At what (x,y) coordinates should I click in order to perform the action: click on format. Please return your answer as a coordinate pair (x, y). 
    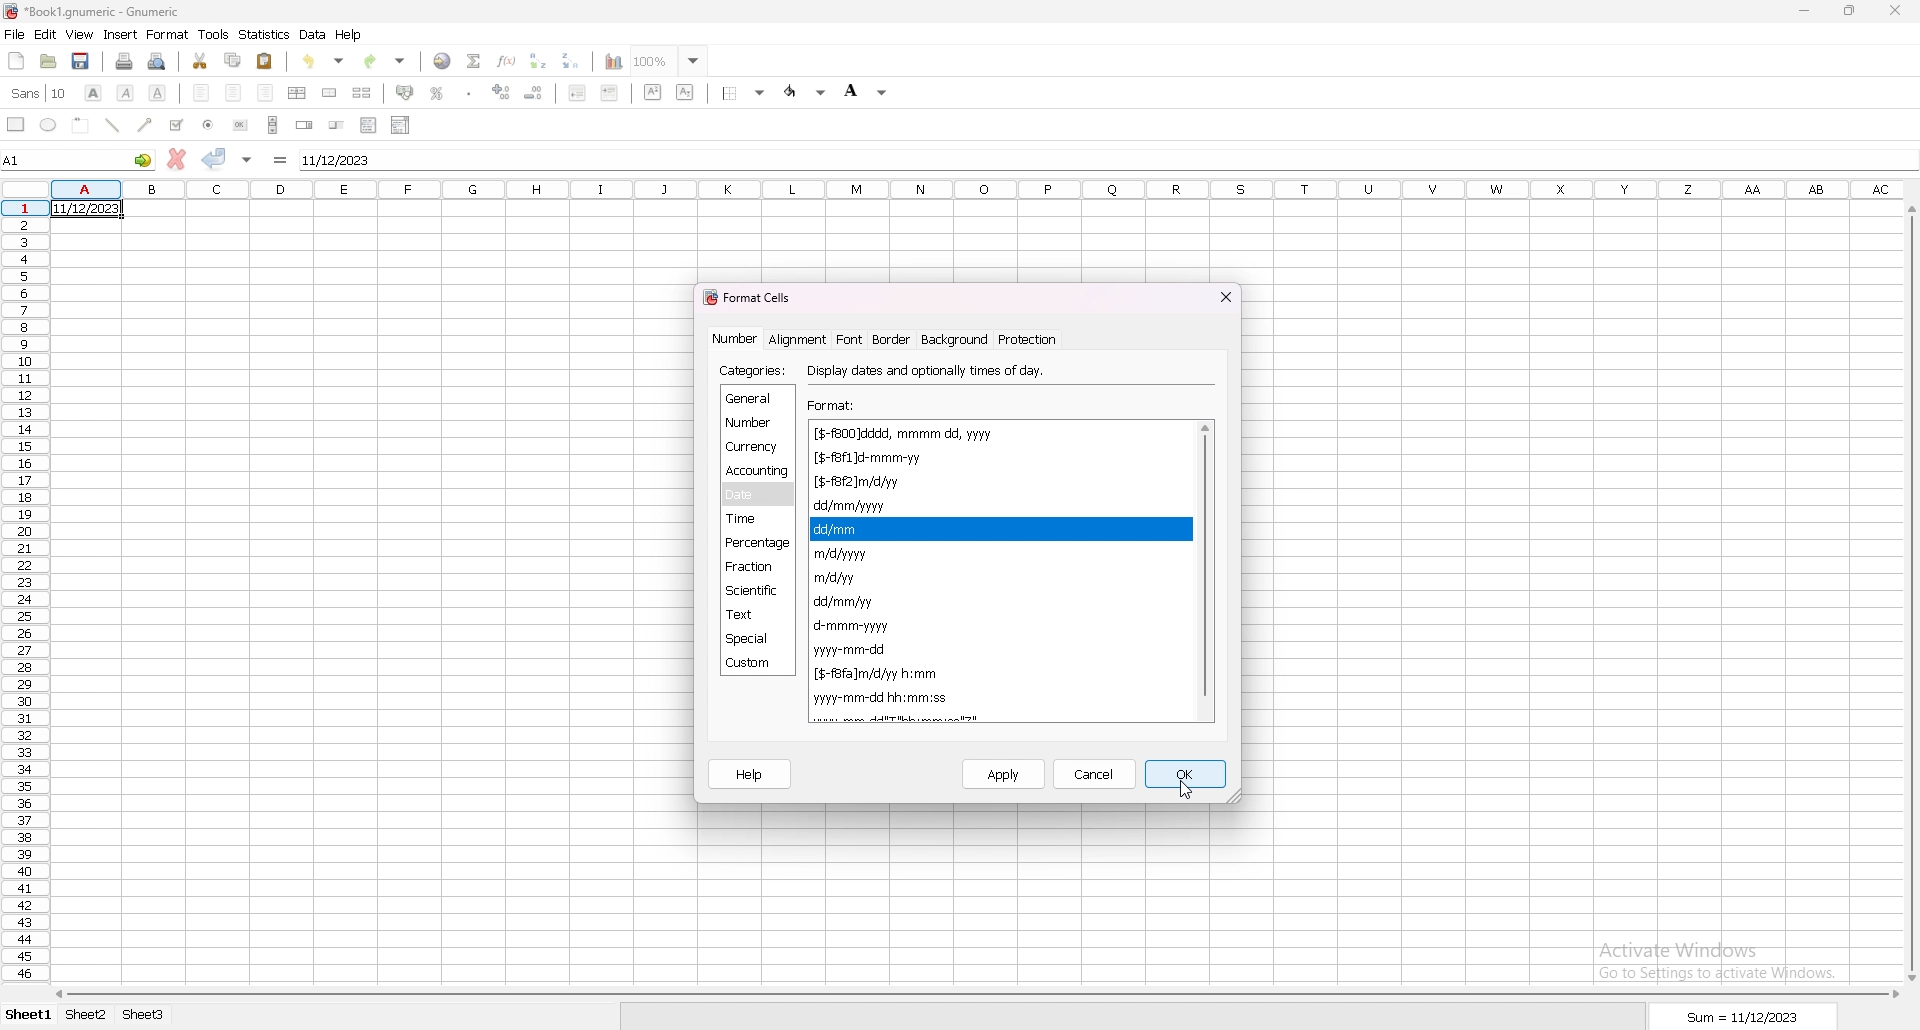
    Looking at the image, I should click on (168, 34).